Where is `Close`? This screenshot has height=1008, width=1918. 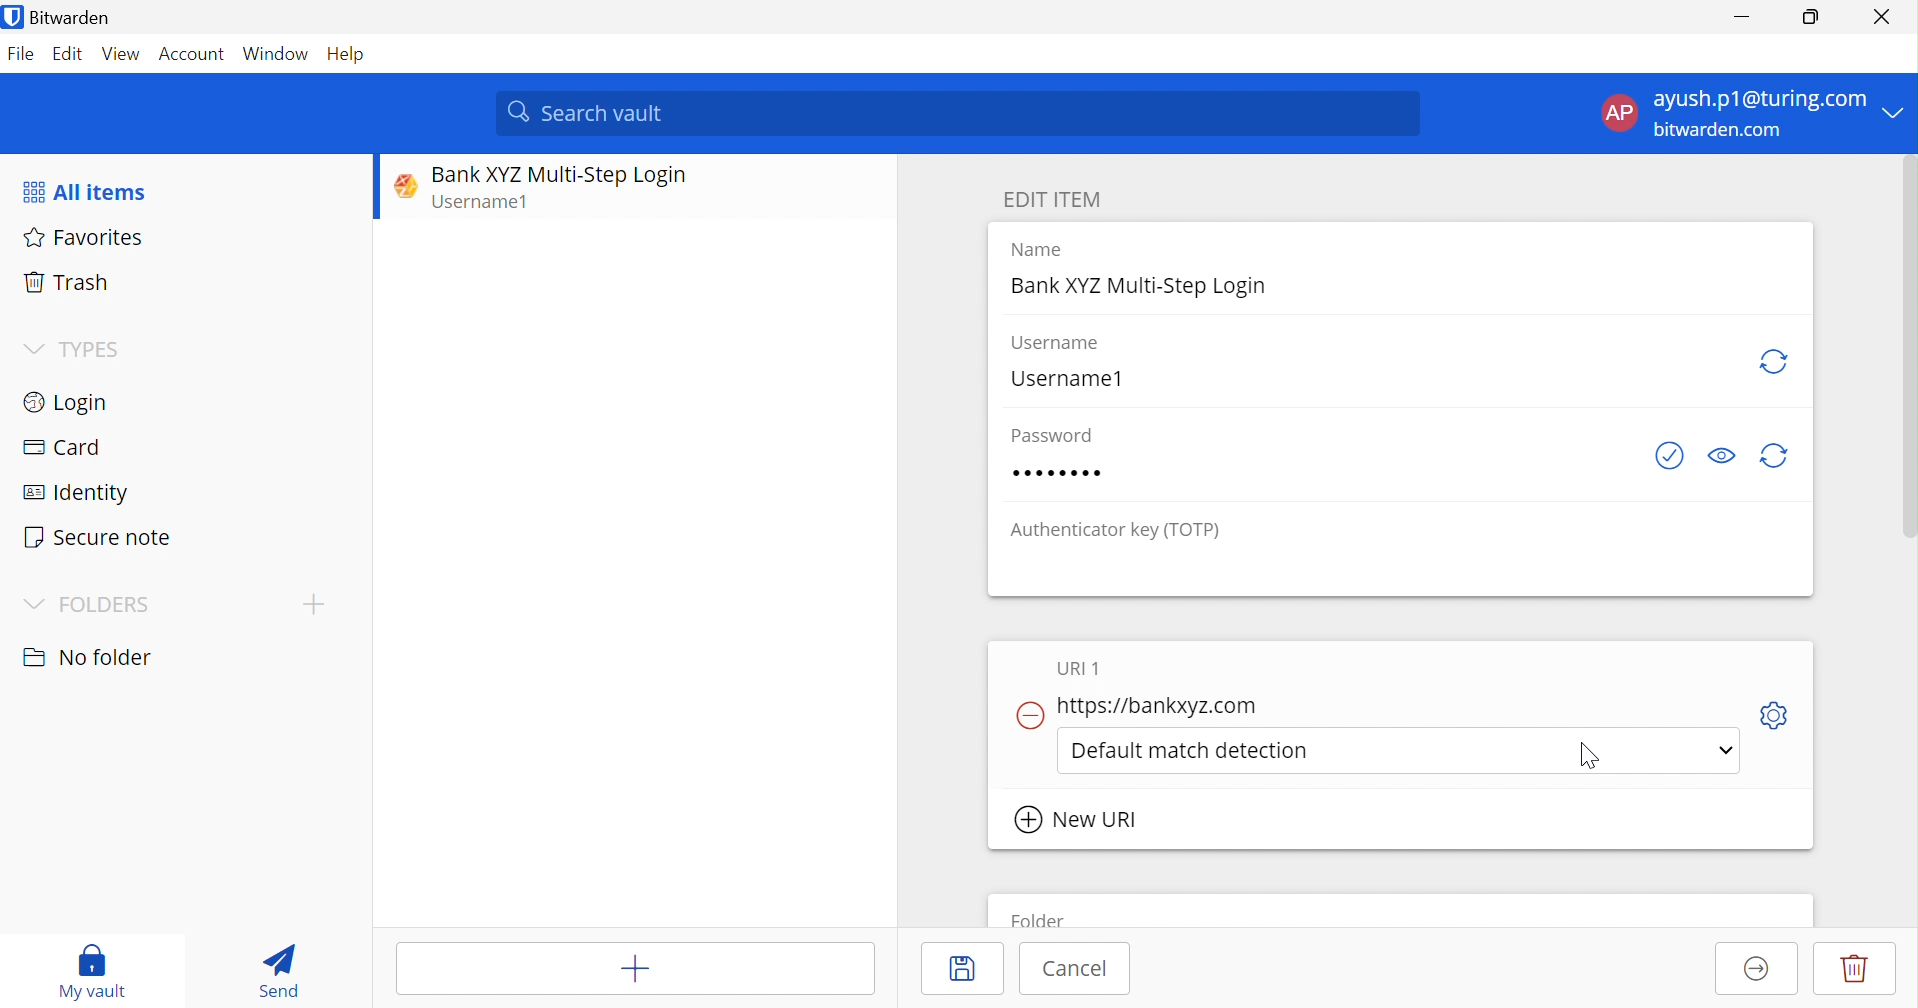
Close is located at coordinates (1886, 17).